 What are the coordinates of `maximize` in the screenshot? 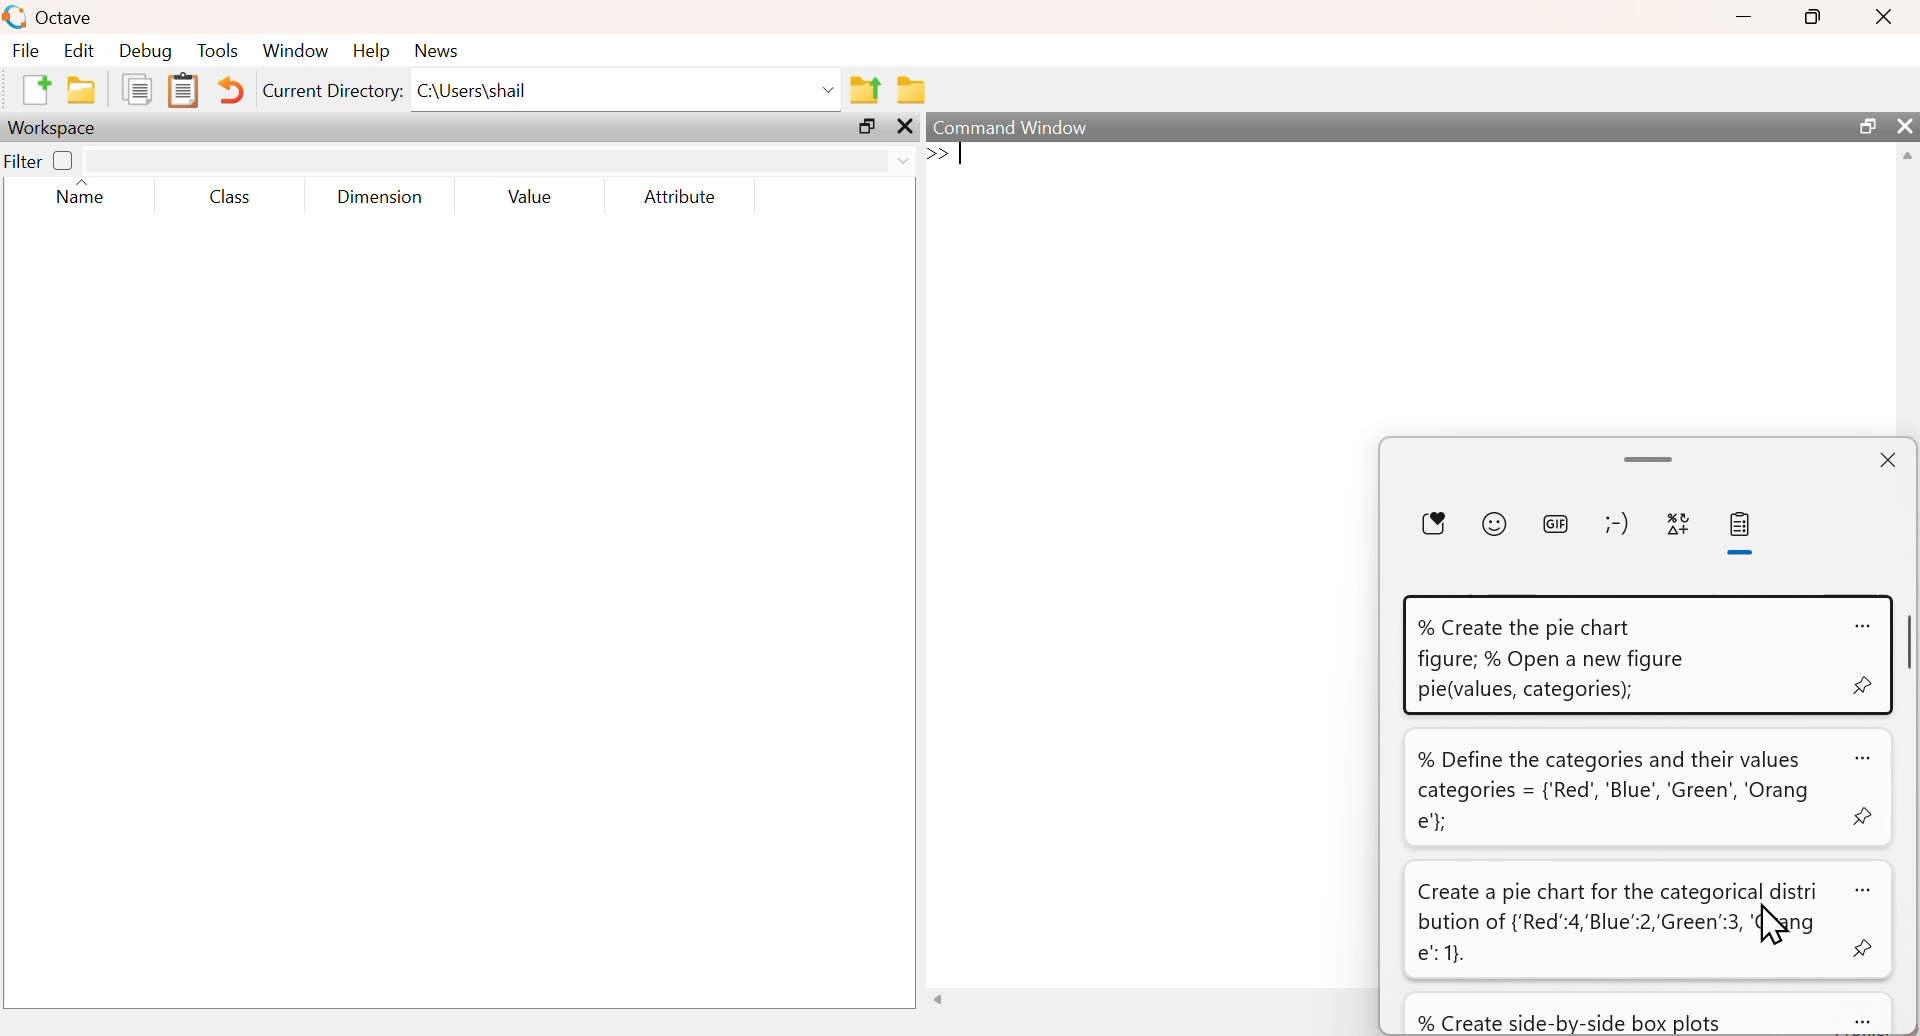 It's located at (1866, 124).